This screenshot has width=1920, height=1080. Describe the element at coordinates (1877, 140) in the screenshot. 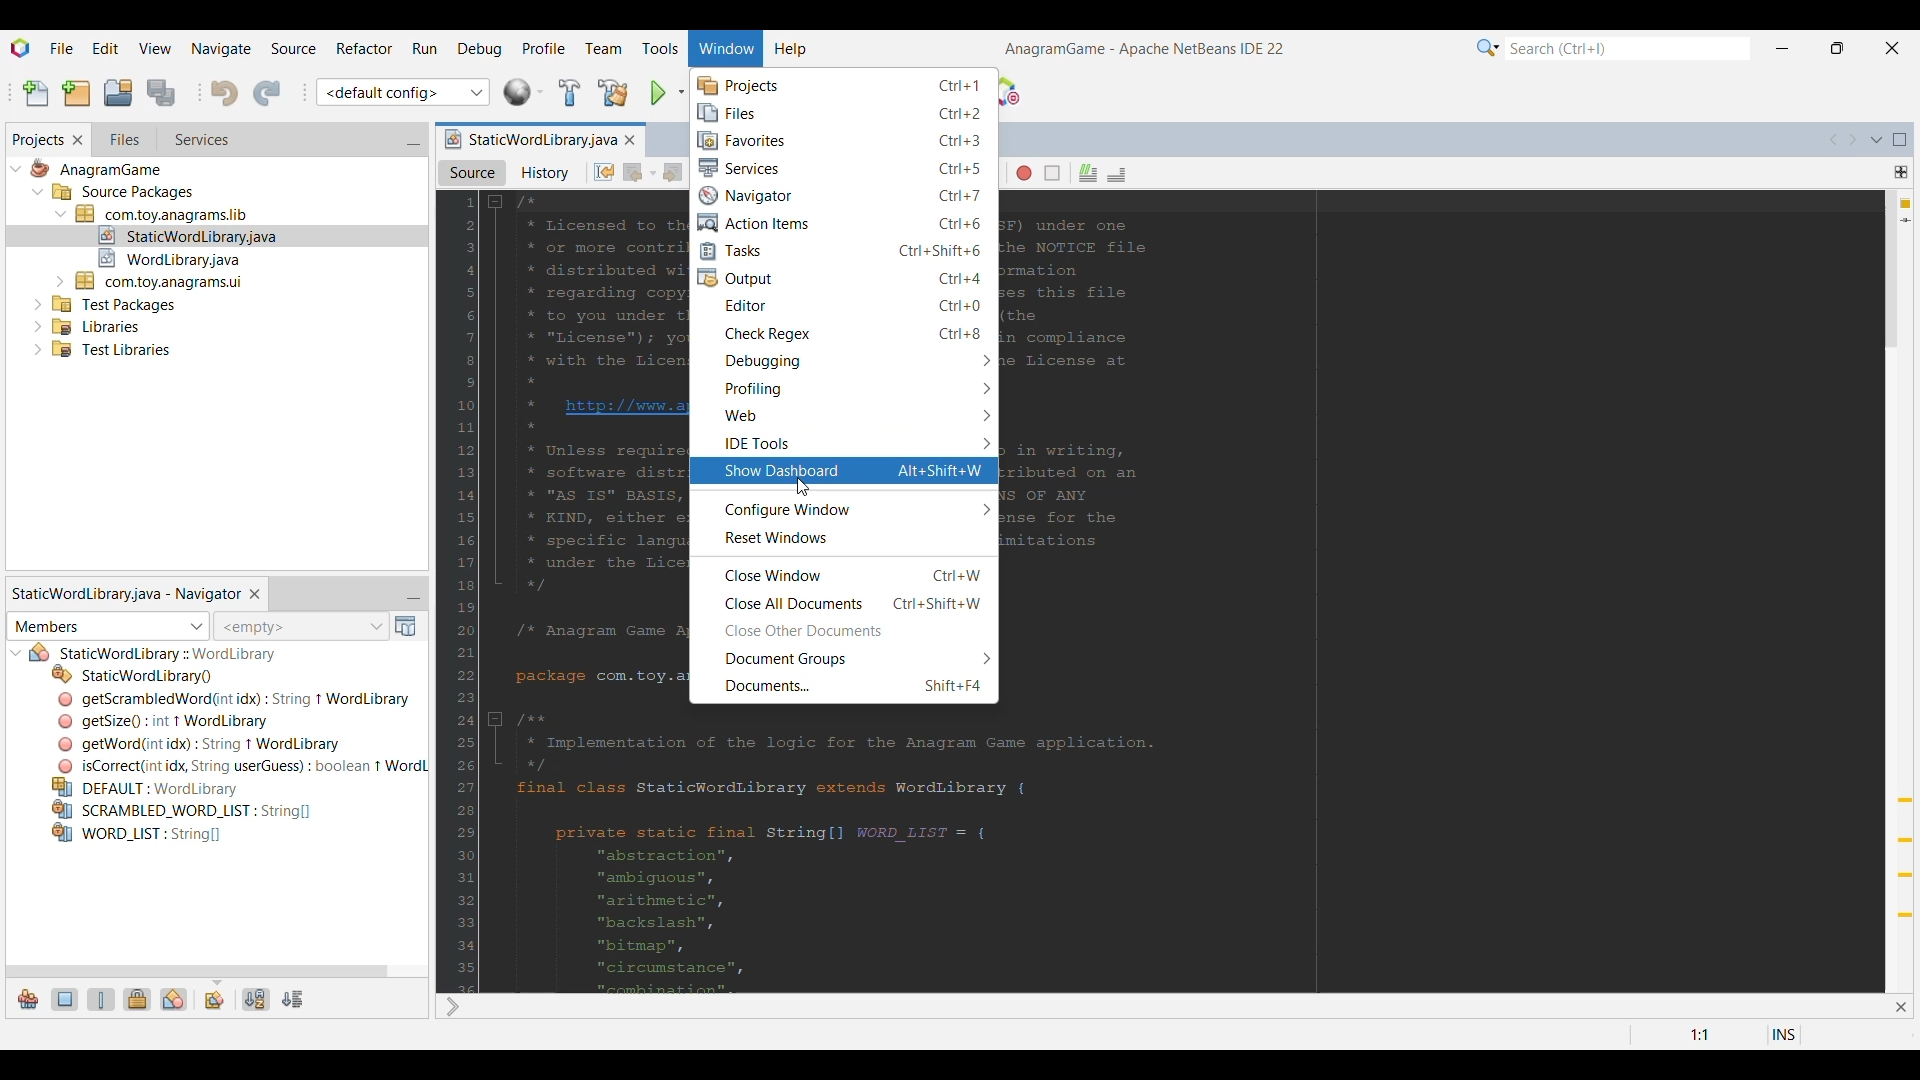

I see `Show open documents list` at that location.